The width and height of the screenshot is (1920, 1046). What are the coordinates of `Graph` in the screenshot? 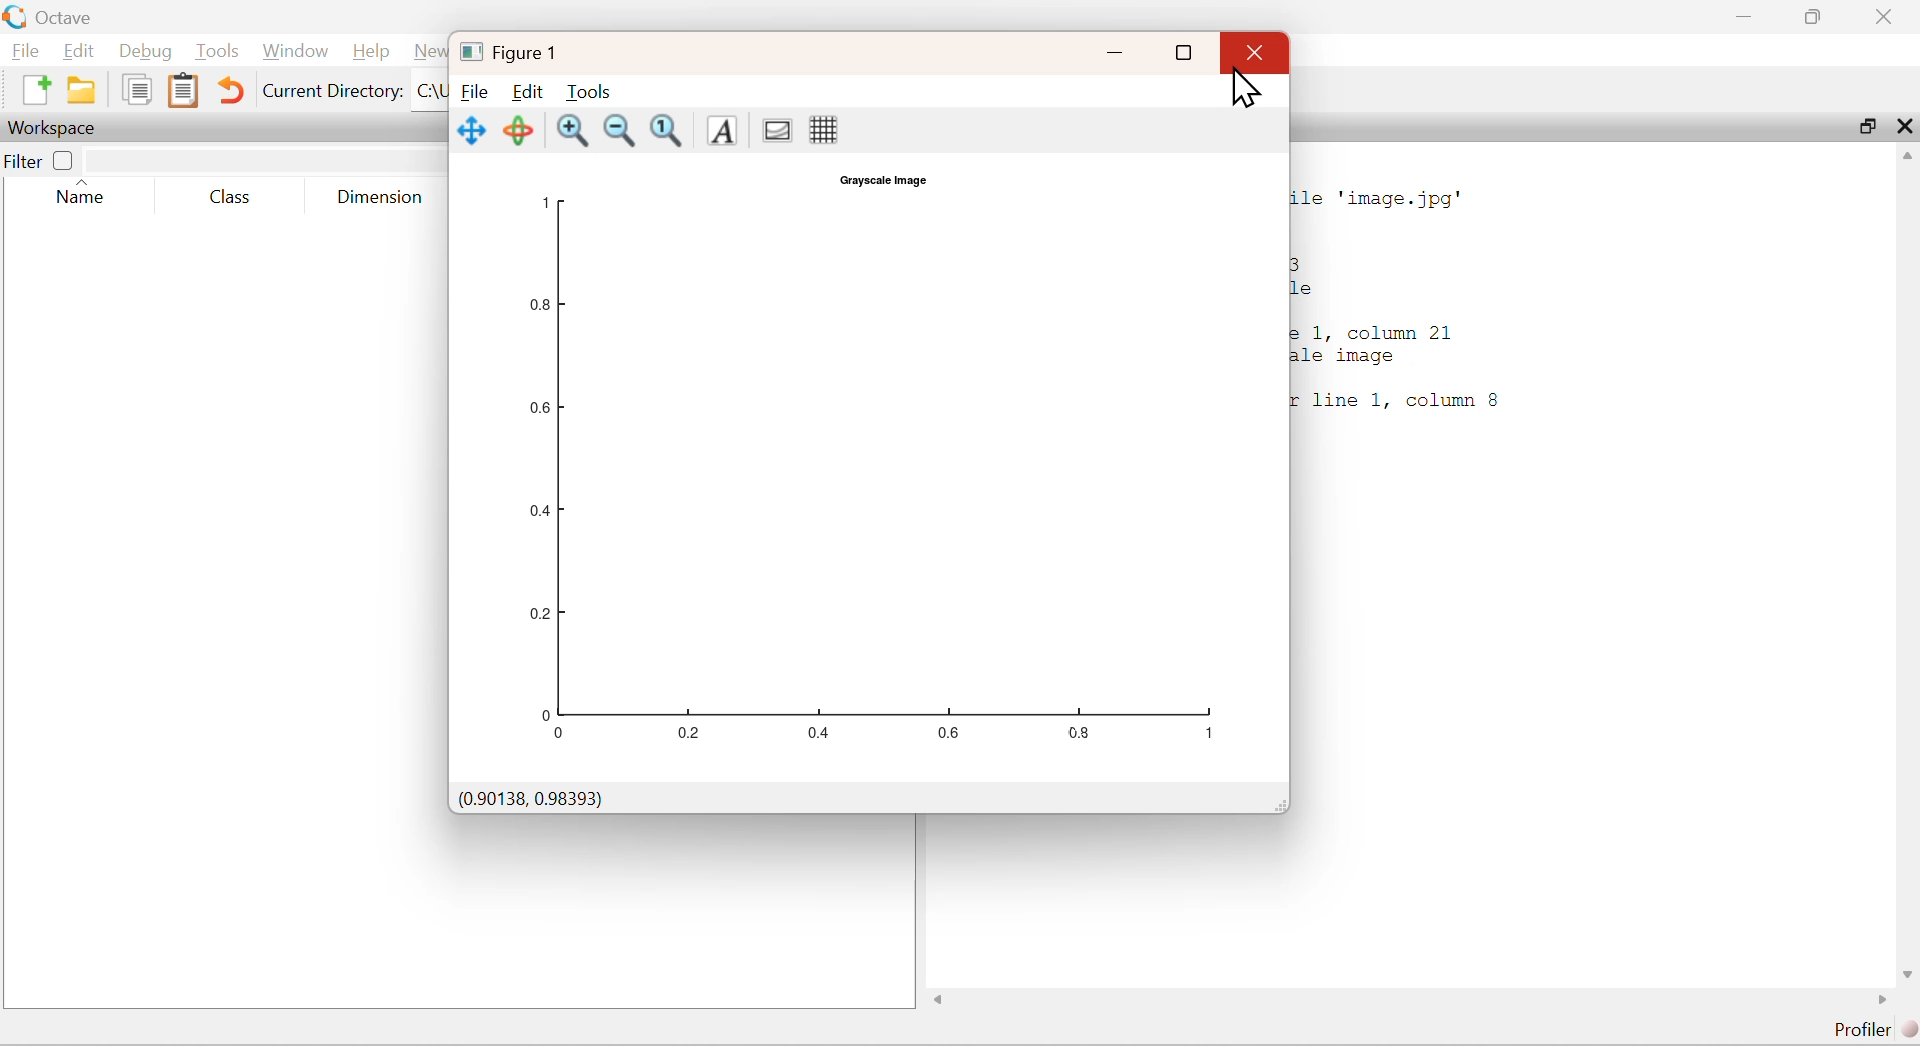 It's located at (867, 472).